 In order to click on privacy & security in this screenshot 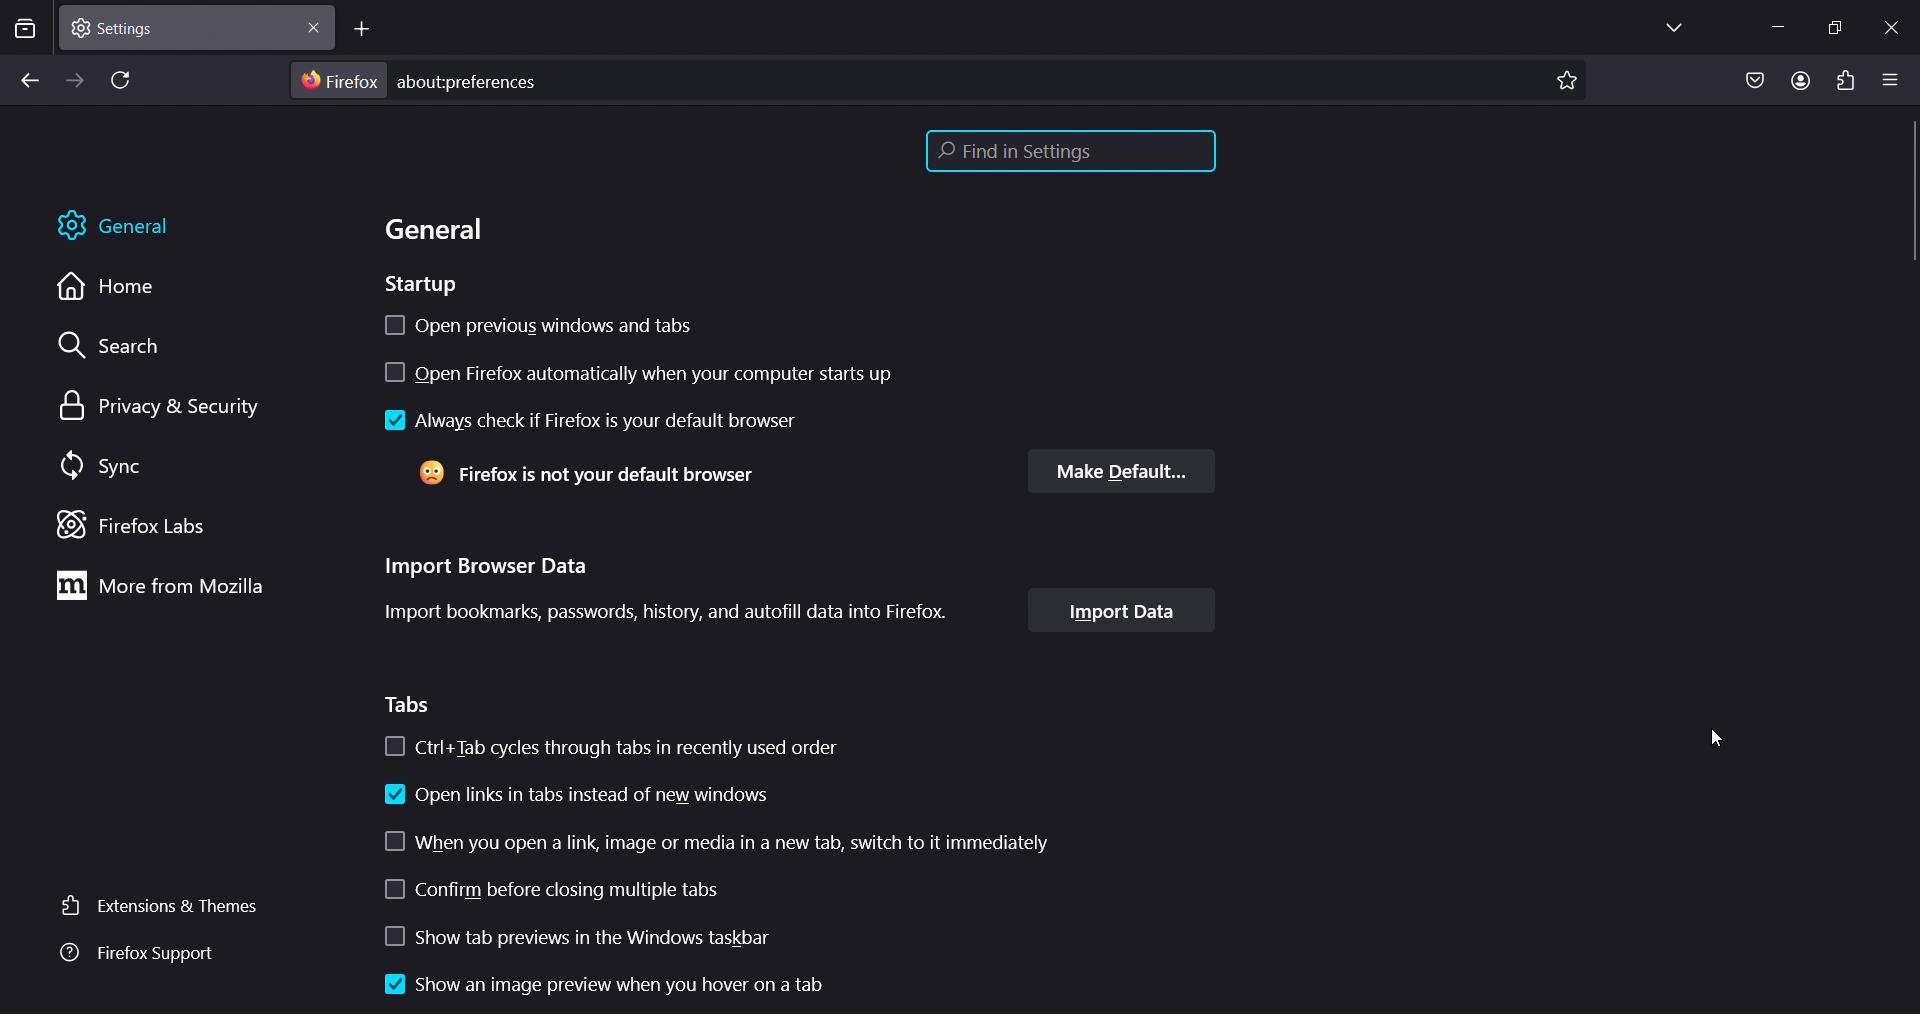, I will do `click(163, 405)`.